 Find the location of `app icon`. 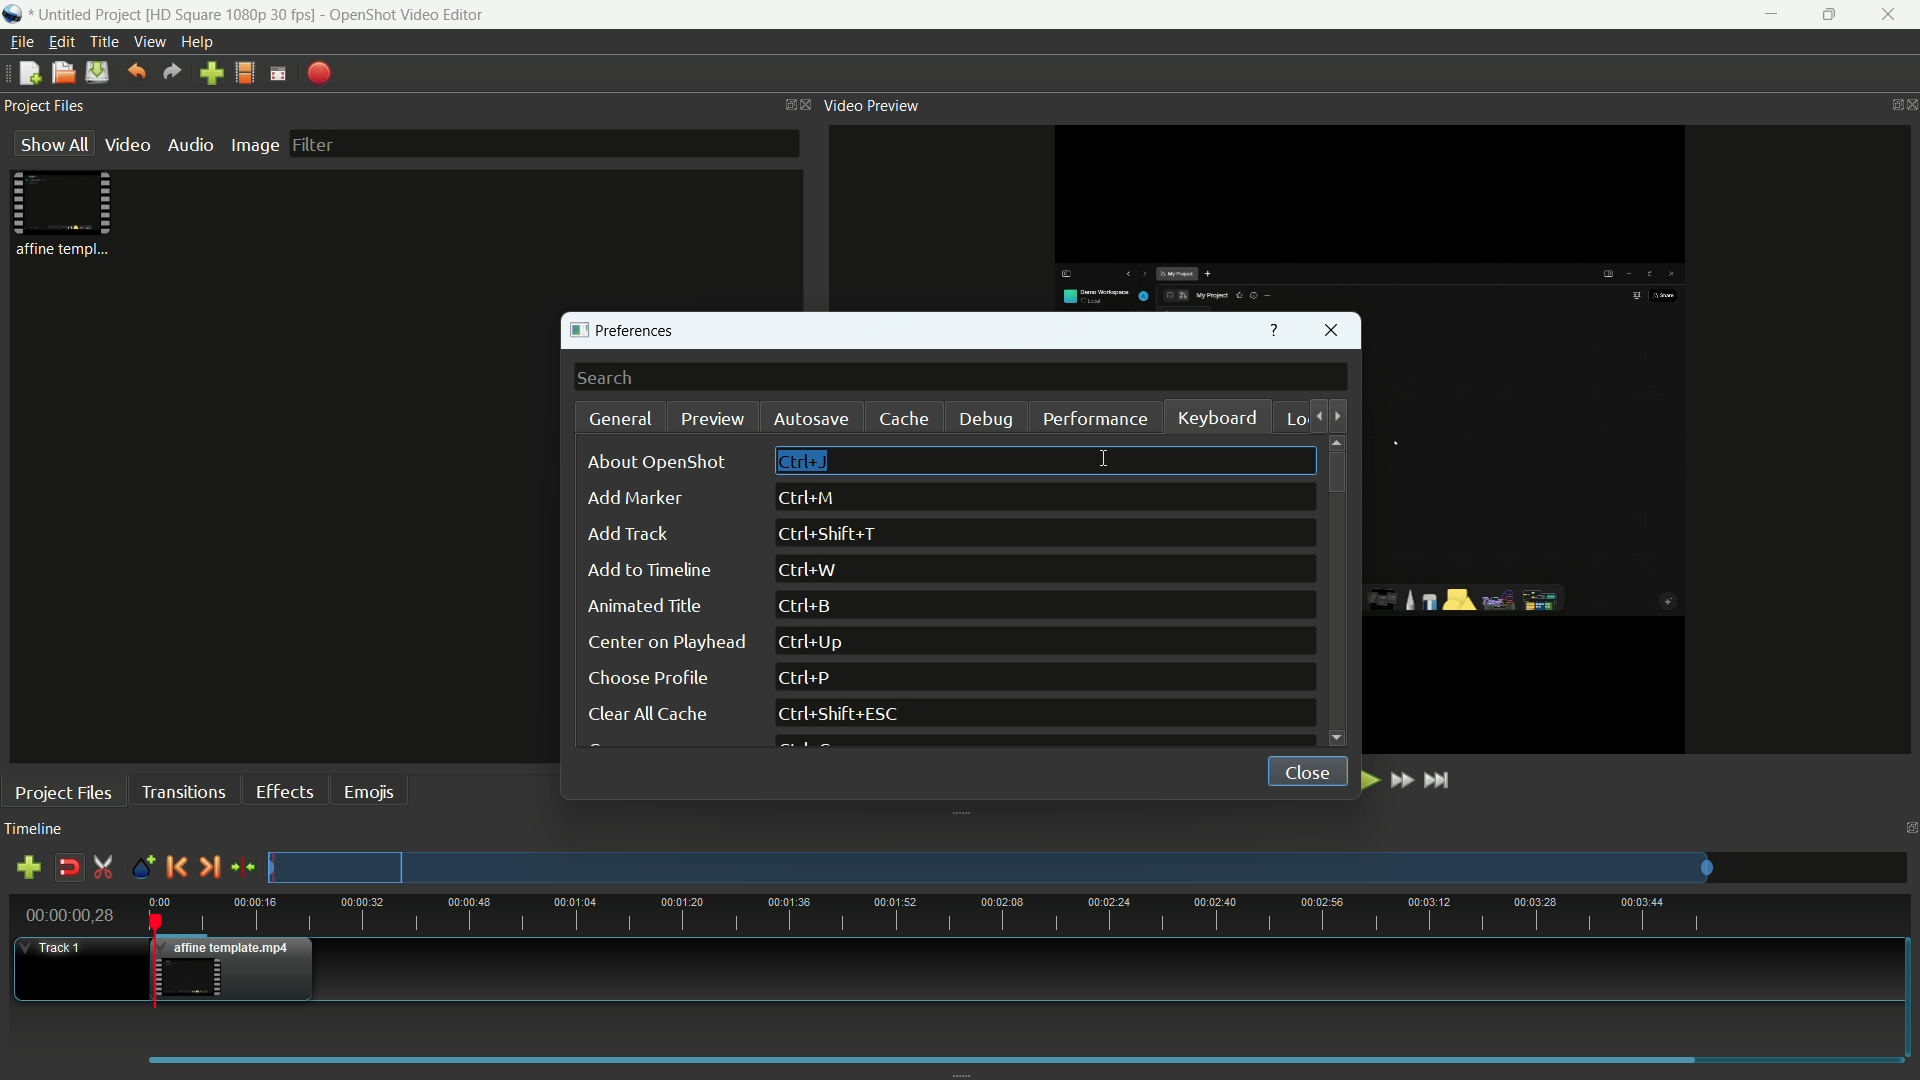

app icon is located at coordinates (15, 16).